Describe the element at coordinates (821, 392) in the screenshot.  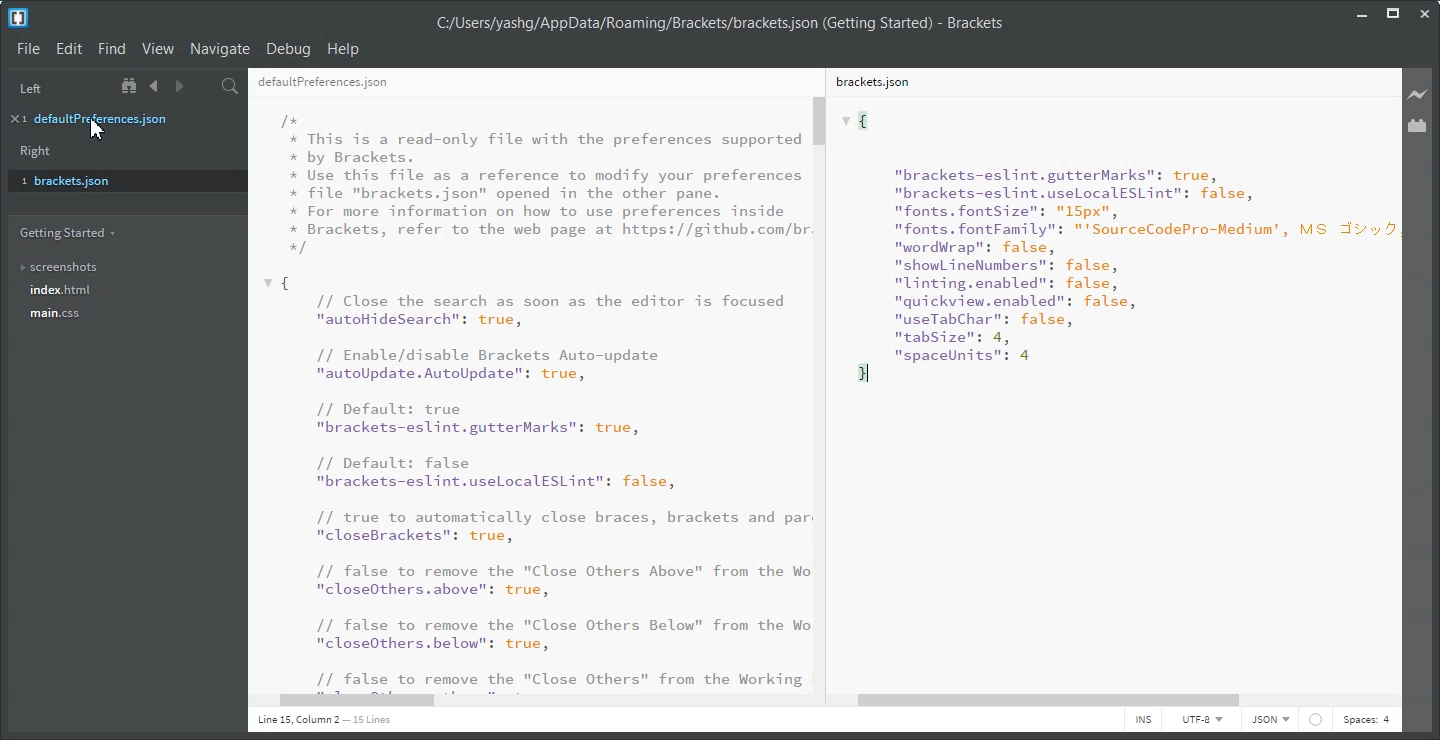
I see `Vertical Scroll Bar` at that location.